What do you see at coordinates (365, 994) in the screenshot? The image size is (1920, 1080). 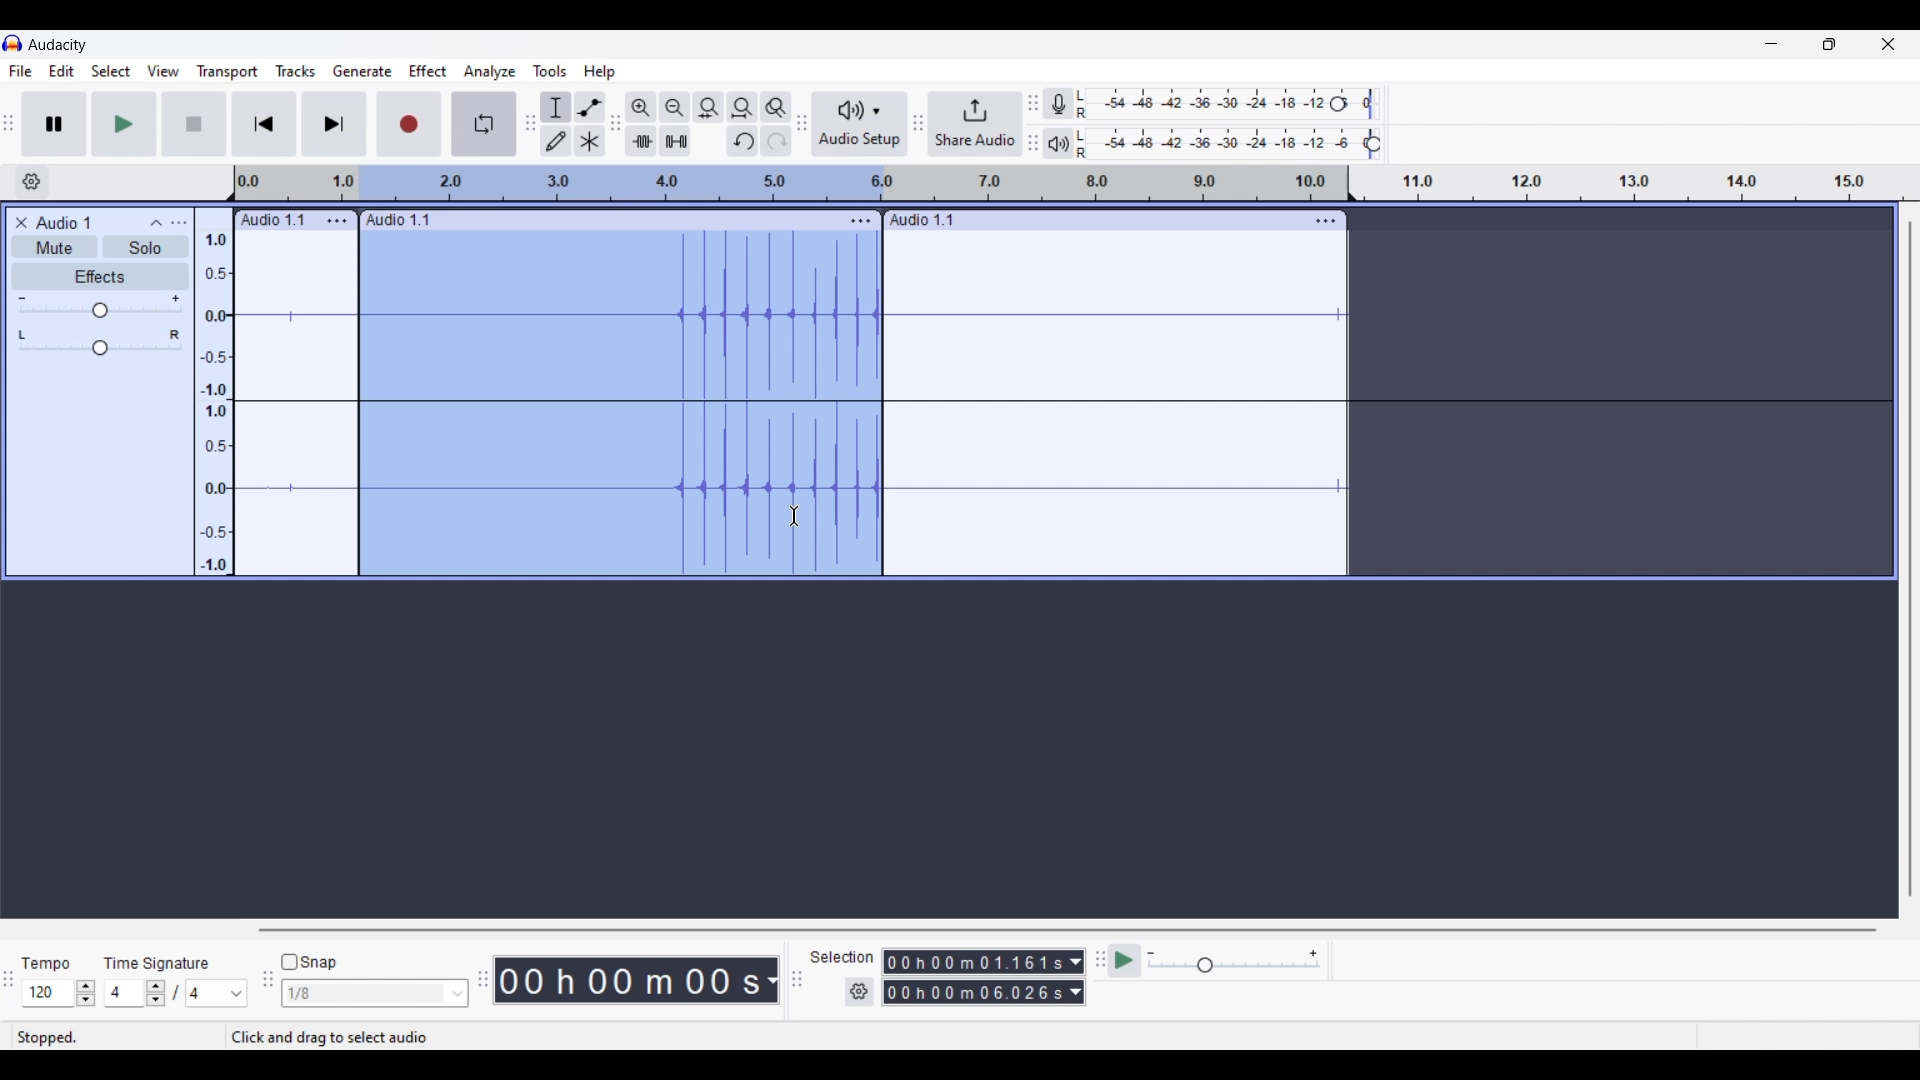 I see `Type in snap` at bounding box center [365, 994].